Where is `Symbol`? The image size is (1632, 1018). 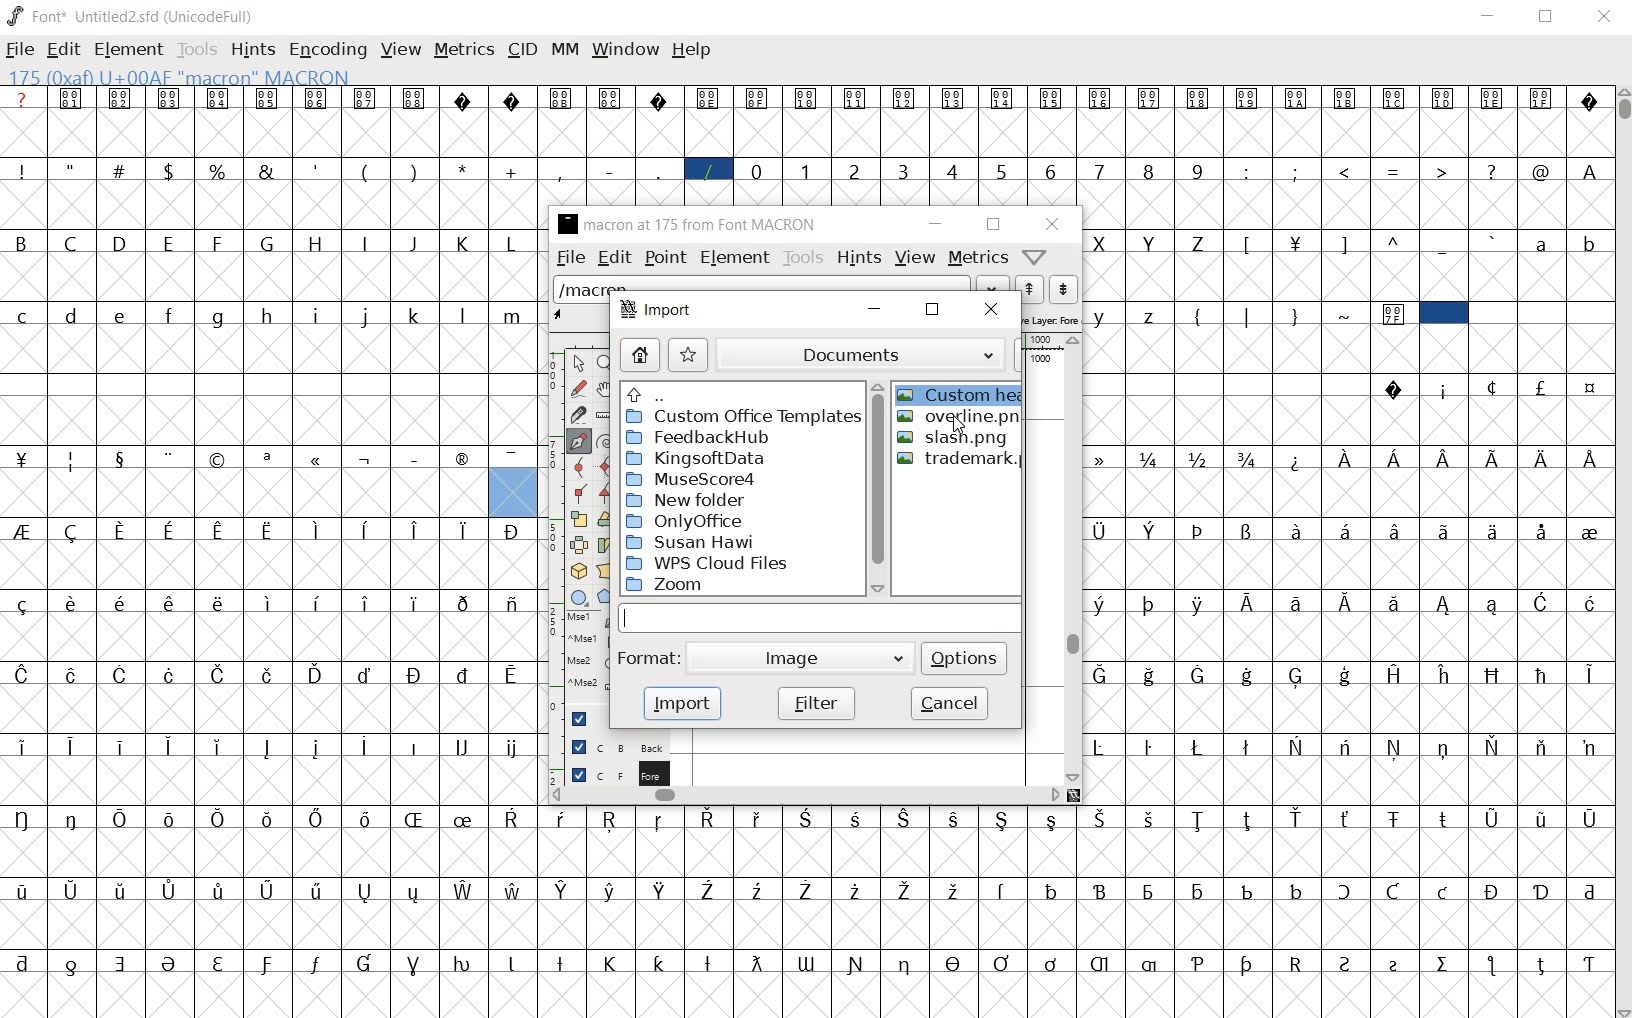 Symbol is located at coordinates (221, 889).